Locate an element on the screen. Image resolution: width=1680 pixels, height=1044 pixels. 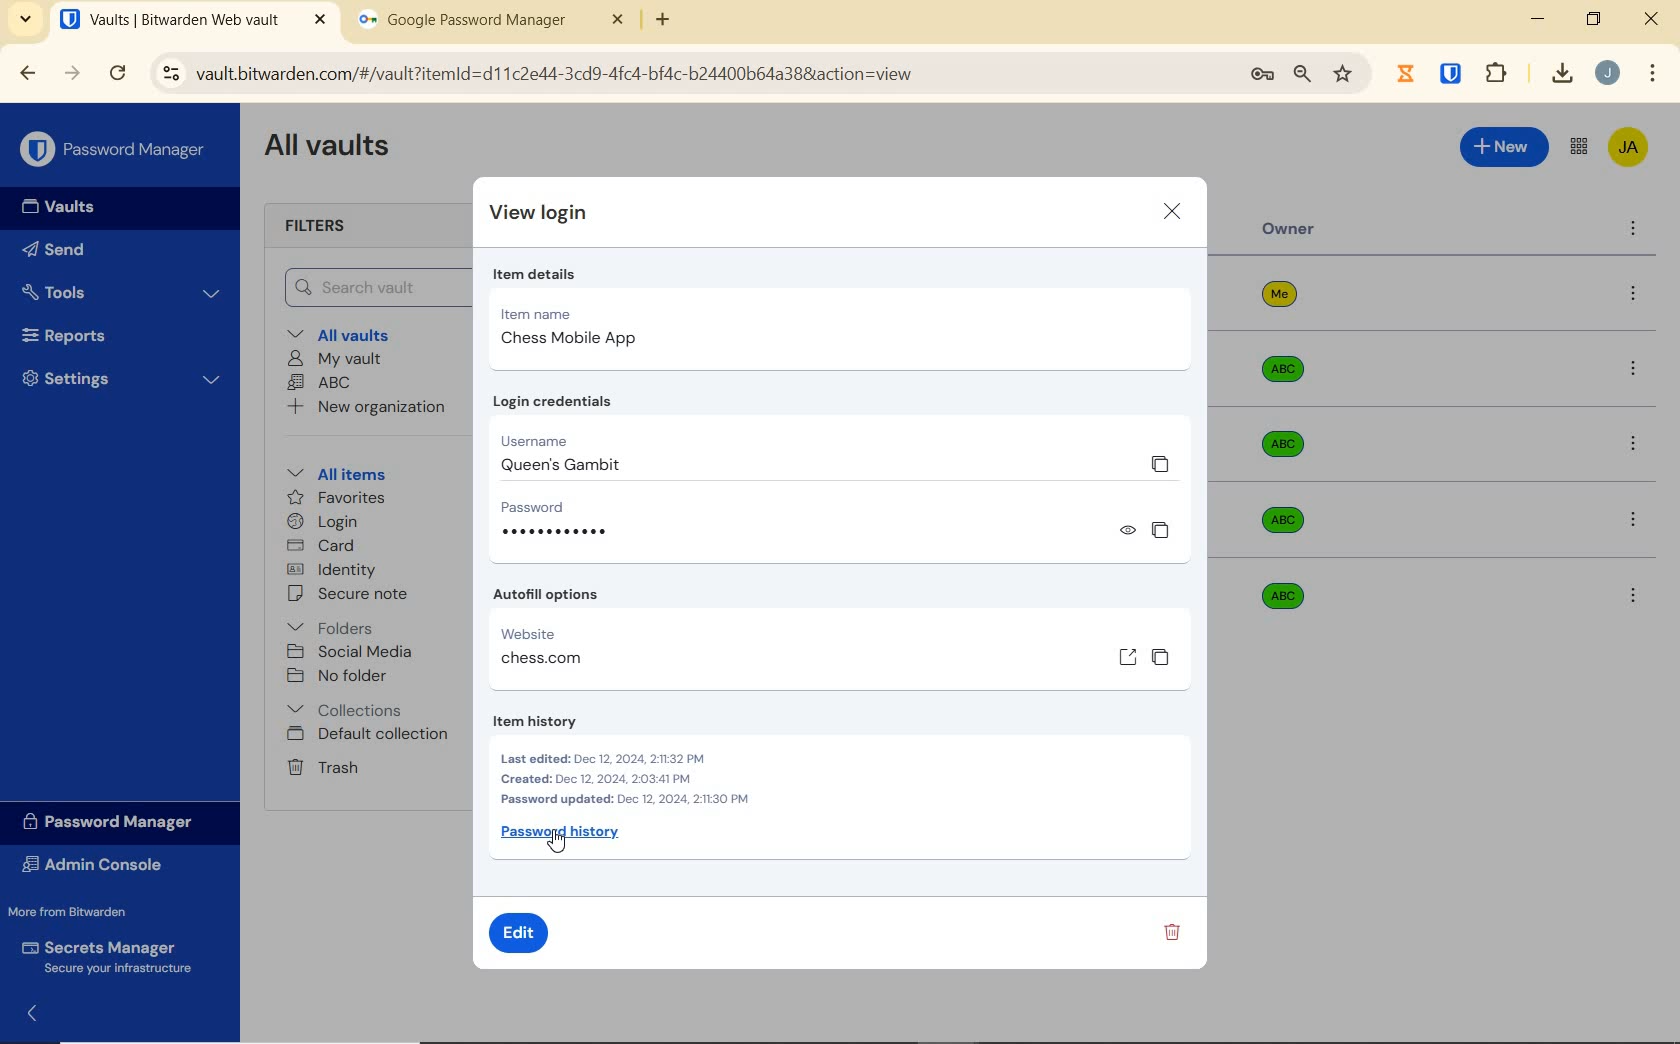
Autofill options is located at coordinates (570, 597).